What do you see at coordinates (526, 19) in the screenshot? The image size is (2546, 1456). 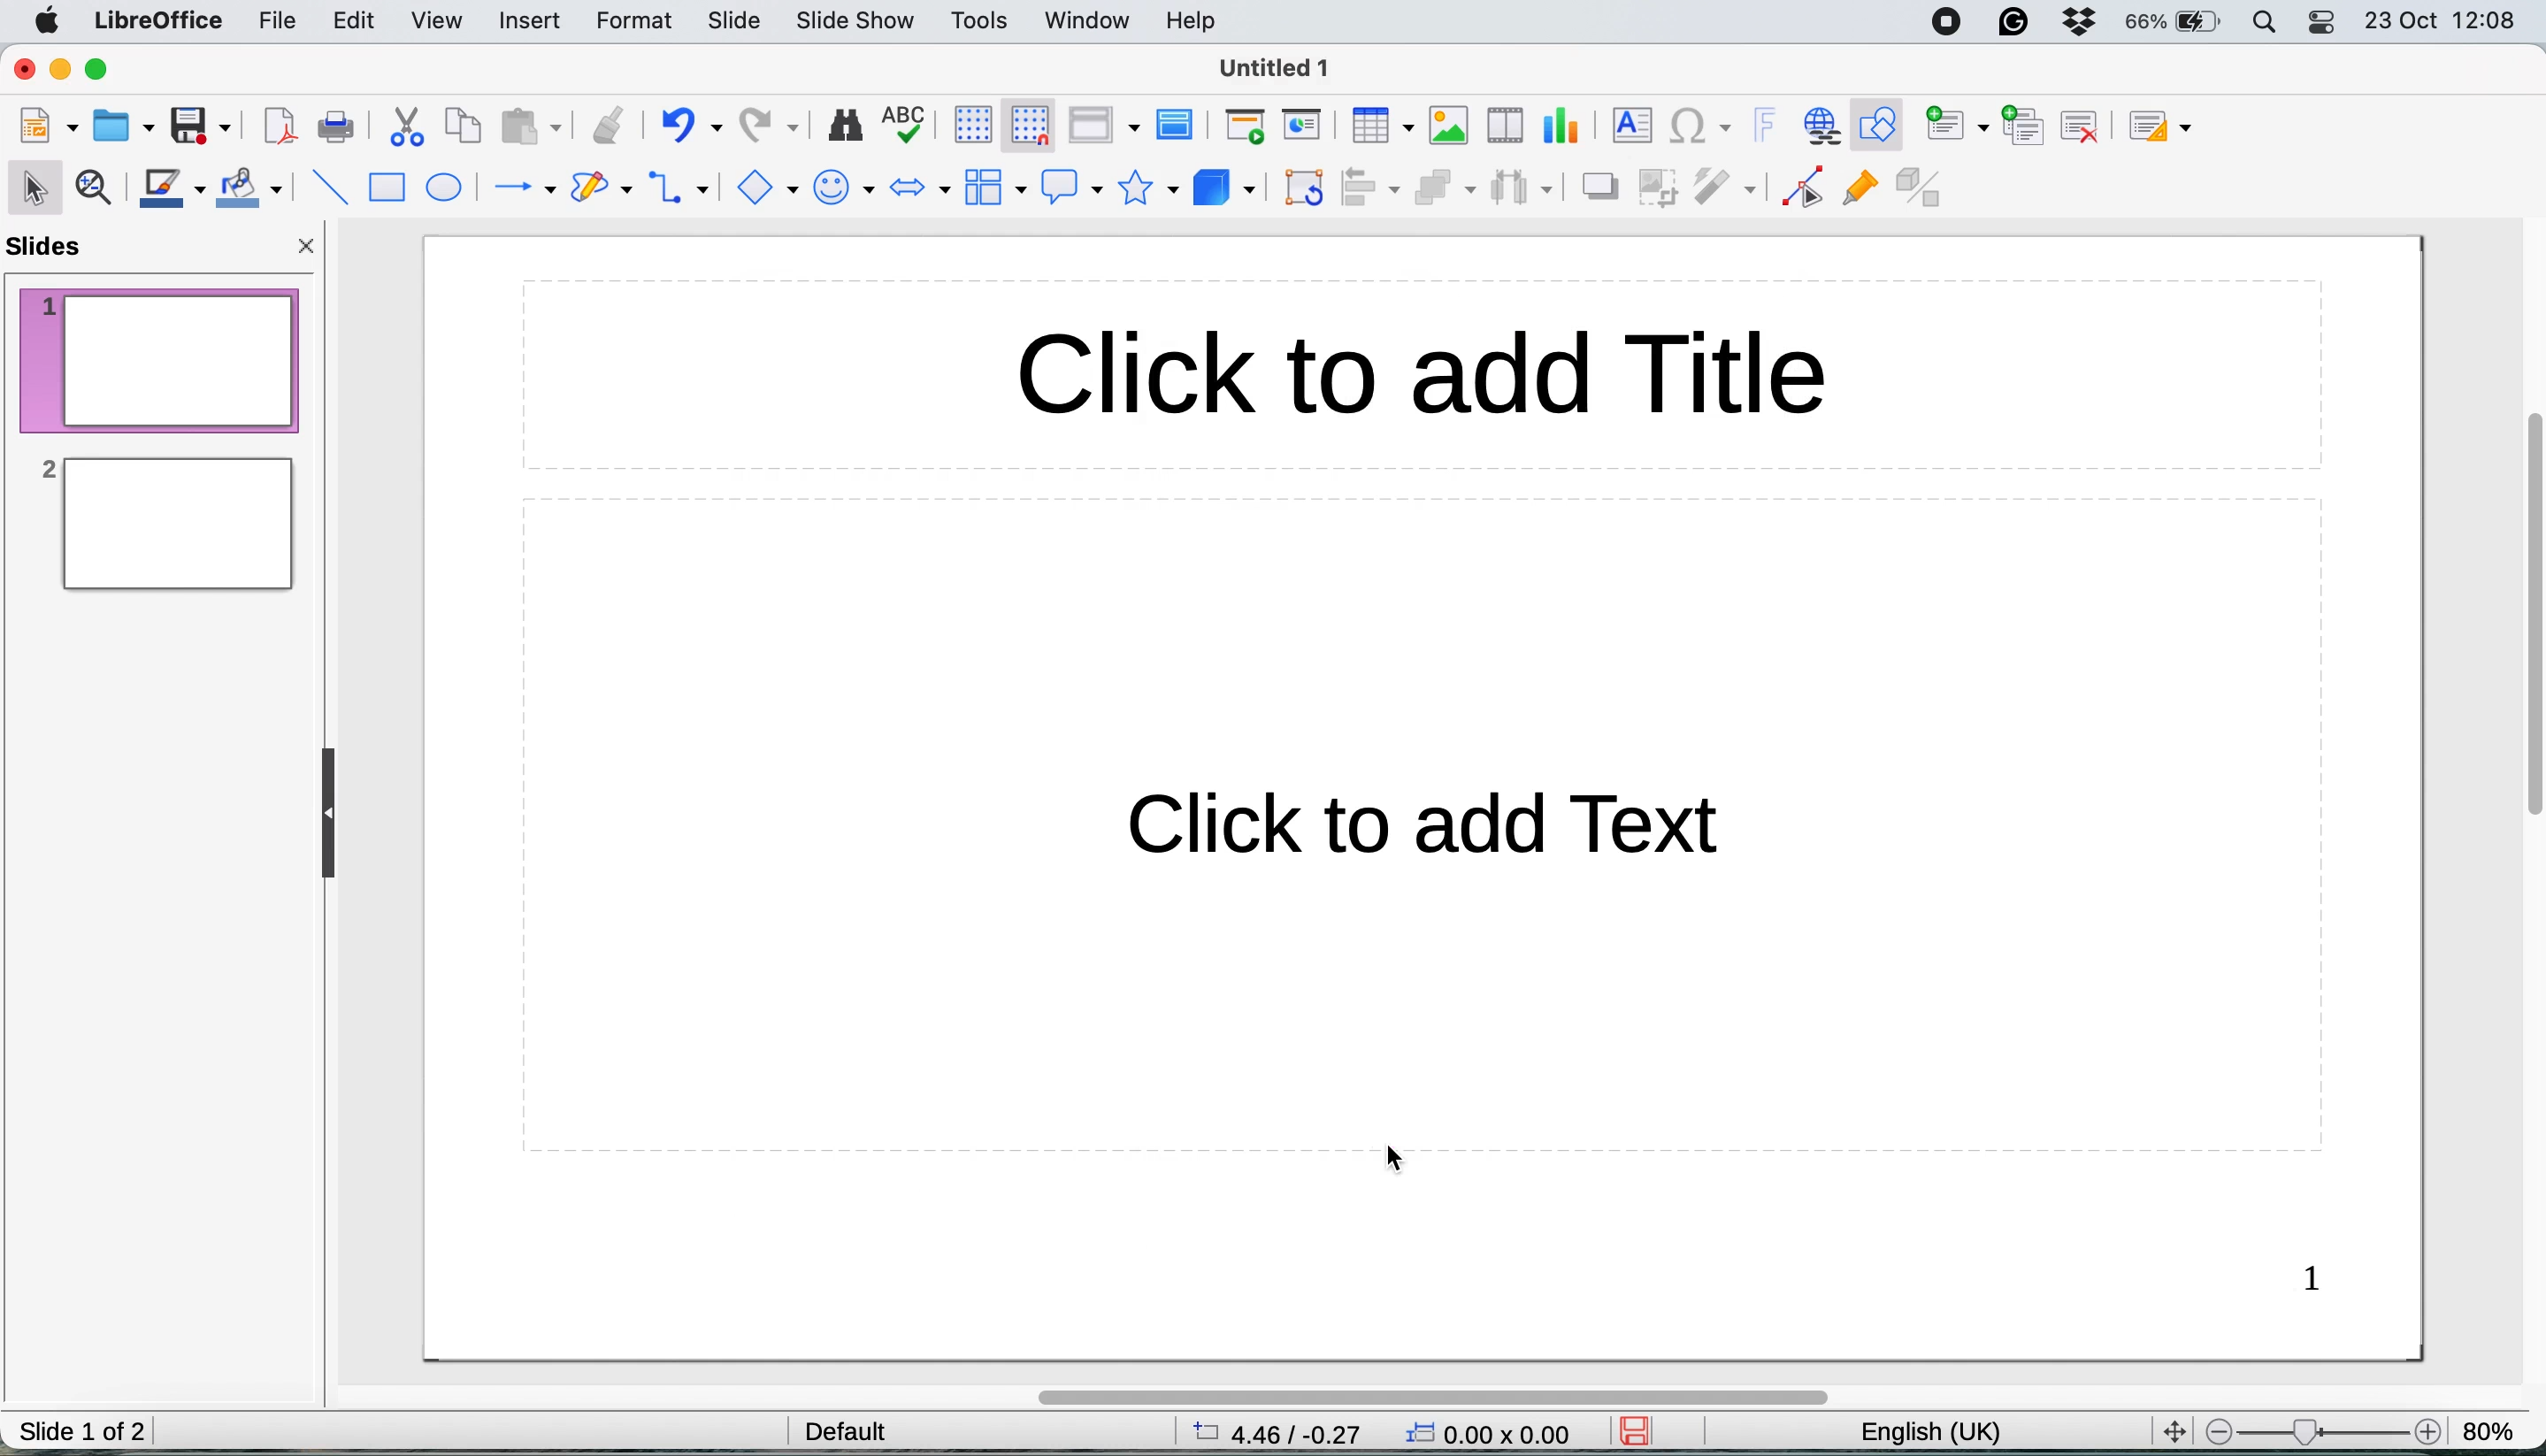 I see `insert` at bounding box center [526, 19].